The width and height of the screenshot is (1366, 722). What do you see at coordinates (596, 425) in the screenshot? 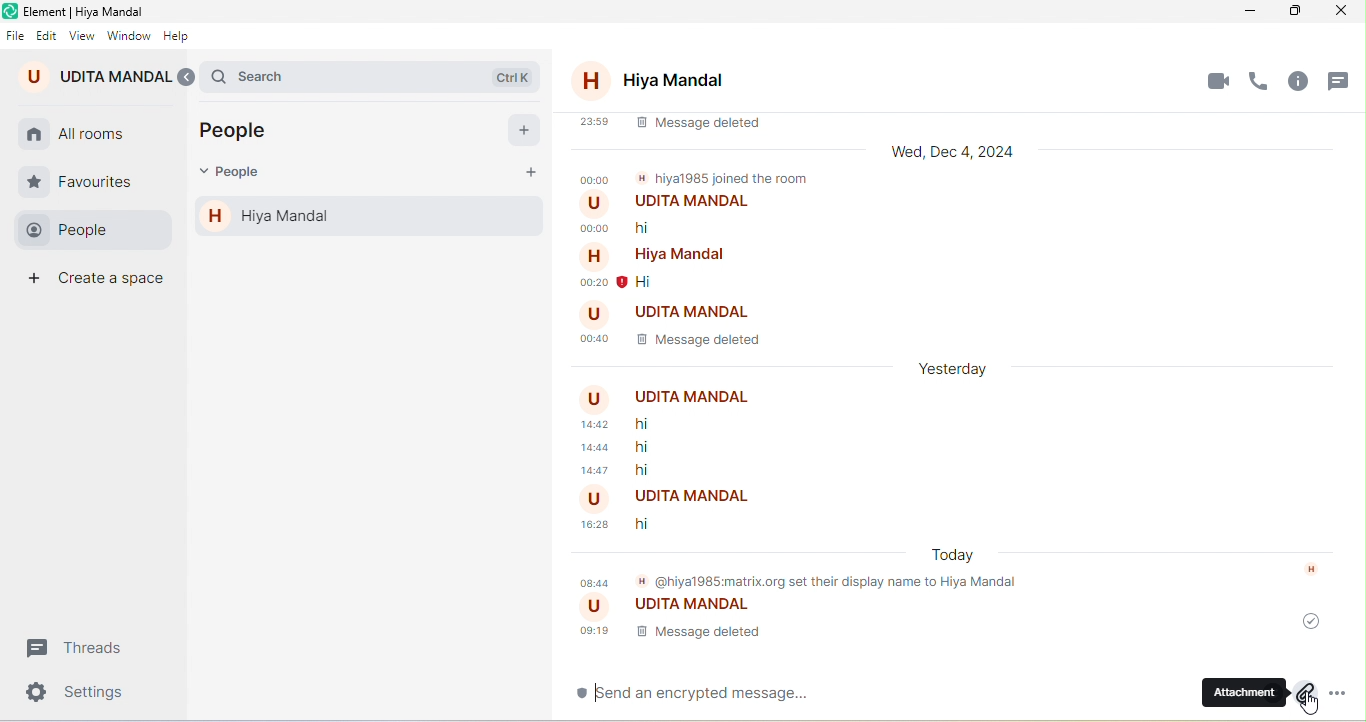
I see `time` at bounding box center [596, 425].